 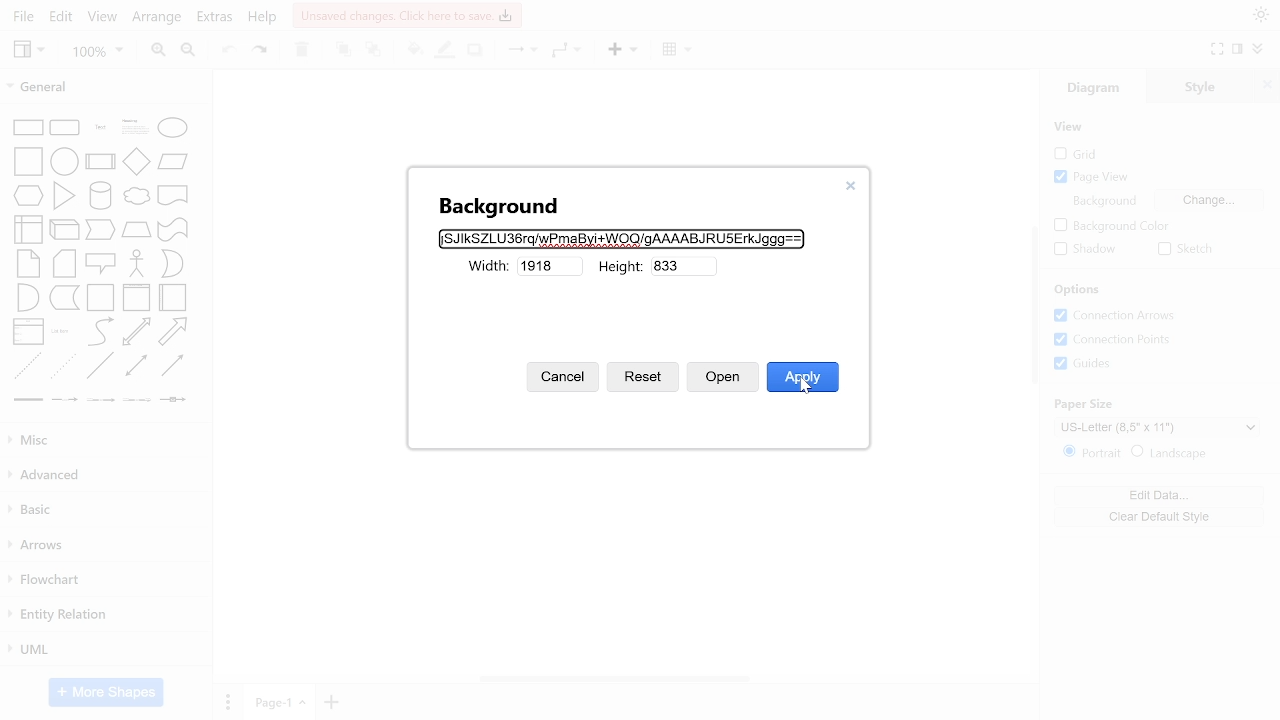 What do you see at coordinates (1091, 403) in the screenshot?
I see `Paper size` at bounding box center [1091, 403].